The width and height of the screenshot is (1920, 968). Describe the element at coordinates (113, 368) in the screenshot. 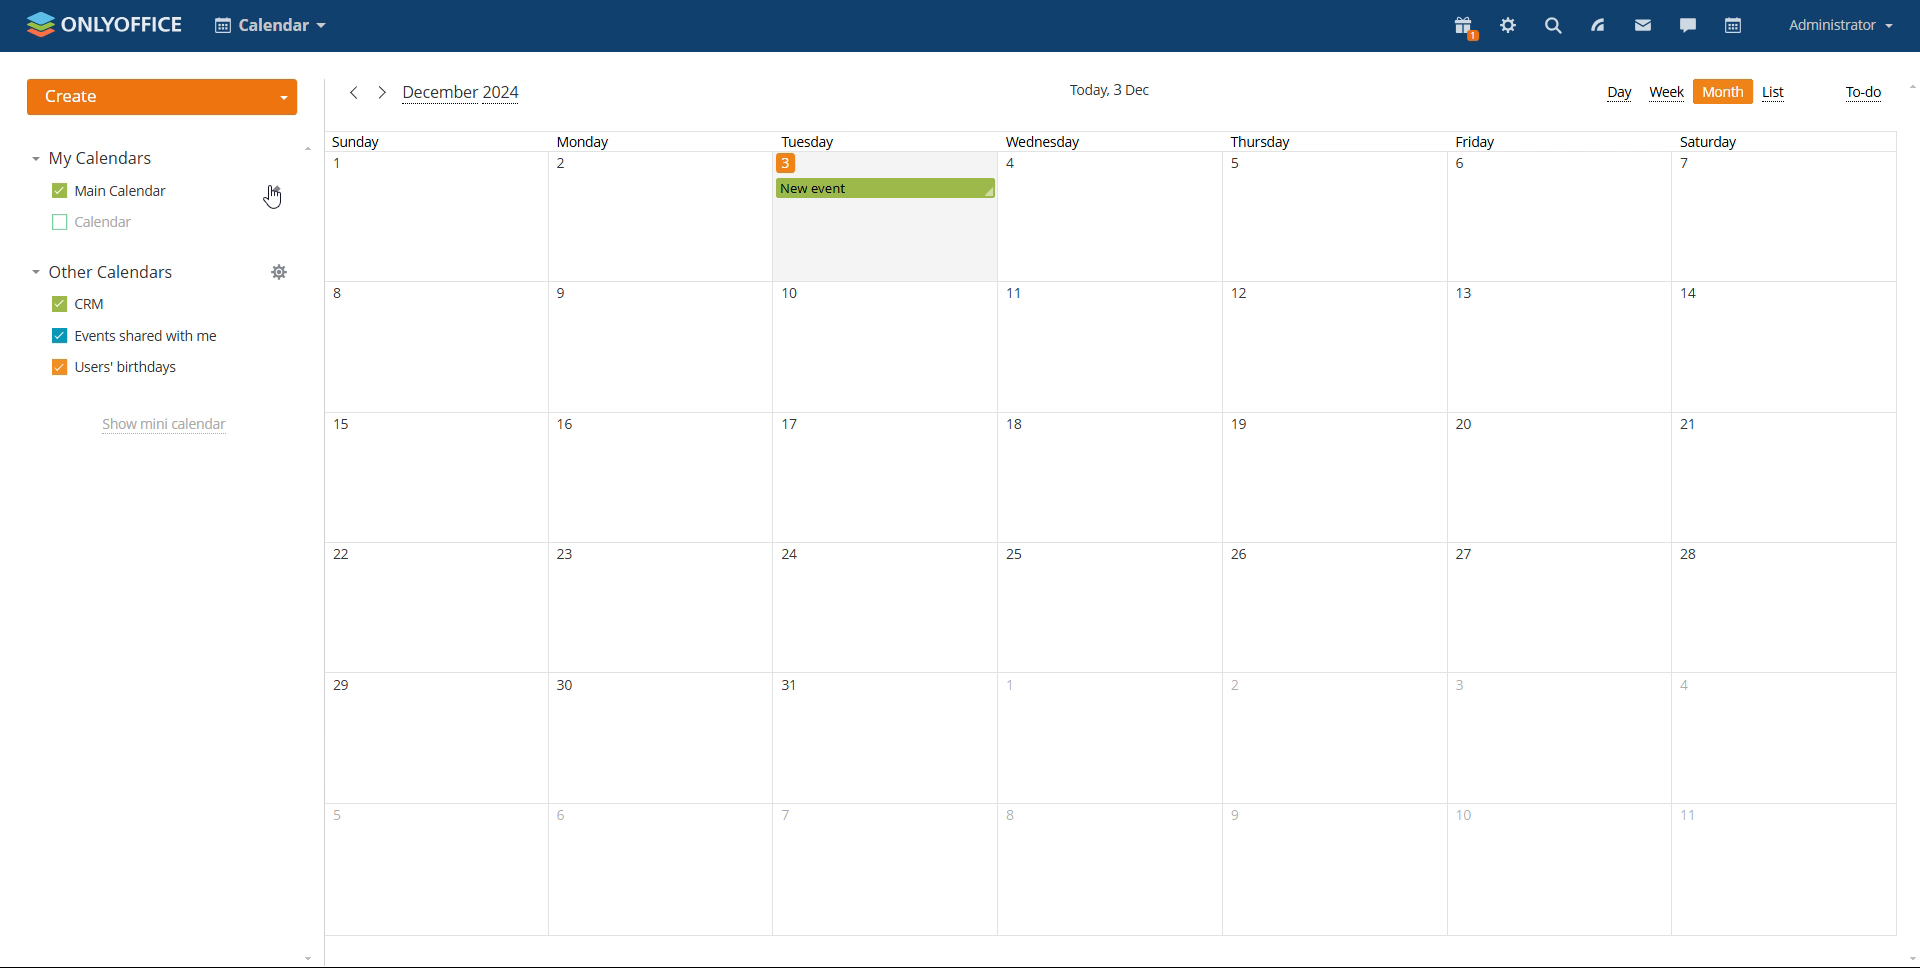

I see `users' birthdays` at that location.